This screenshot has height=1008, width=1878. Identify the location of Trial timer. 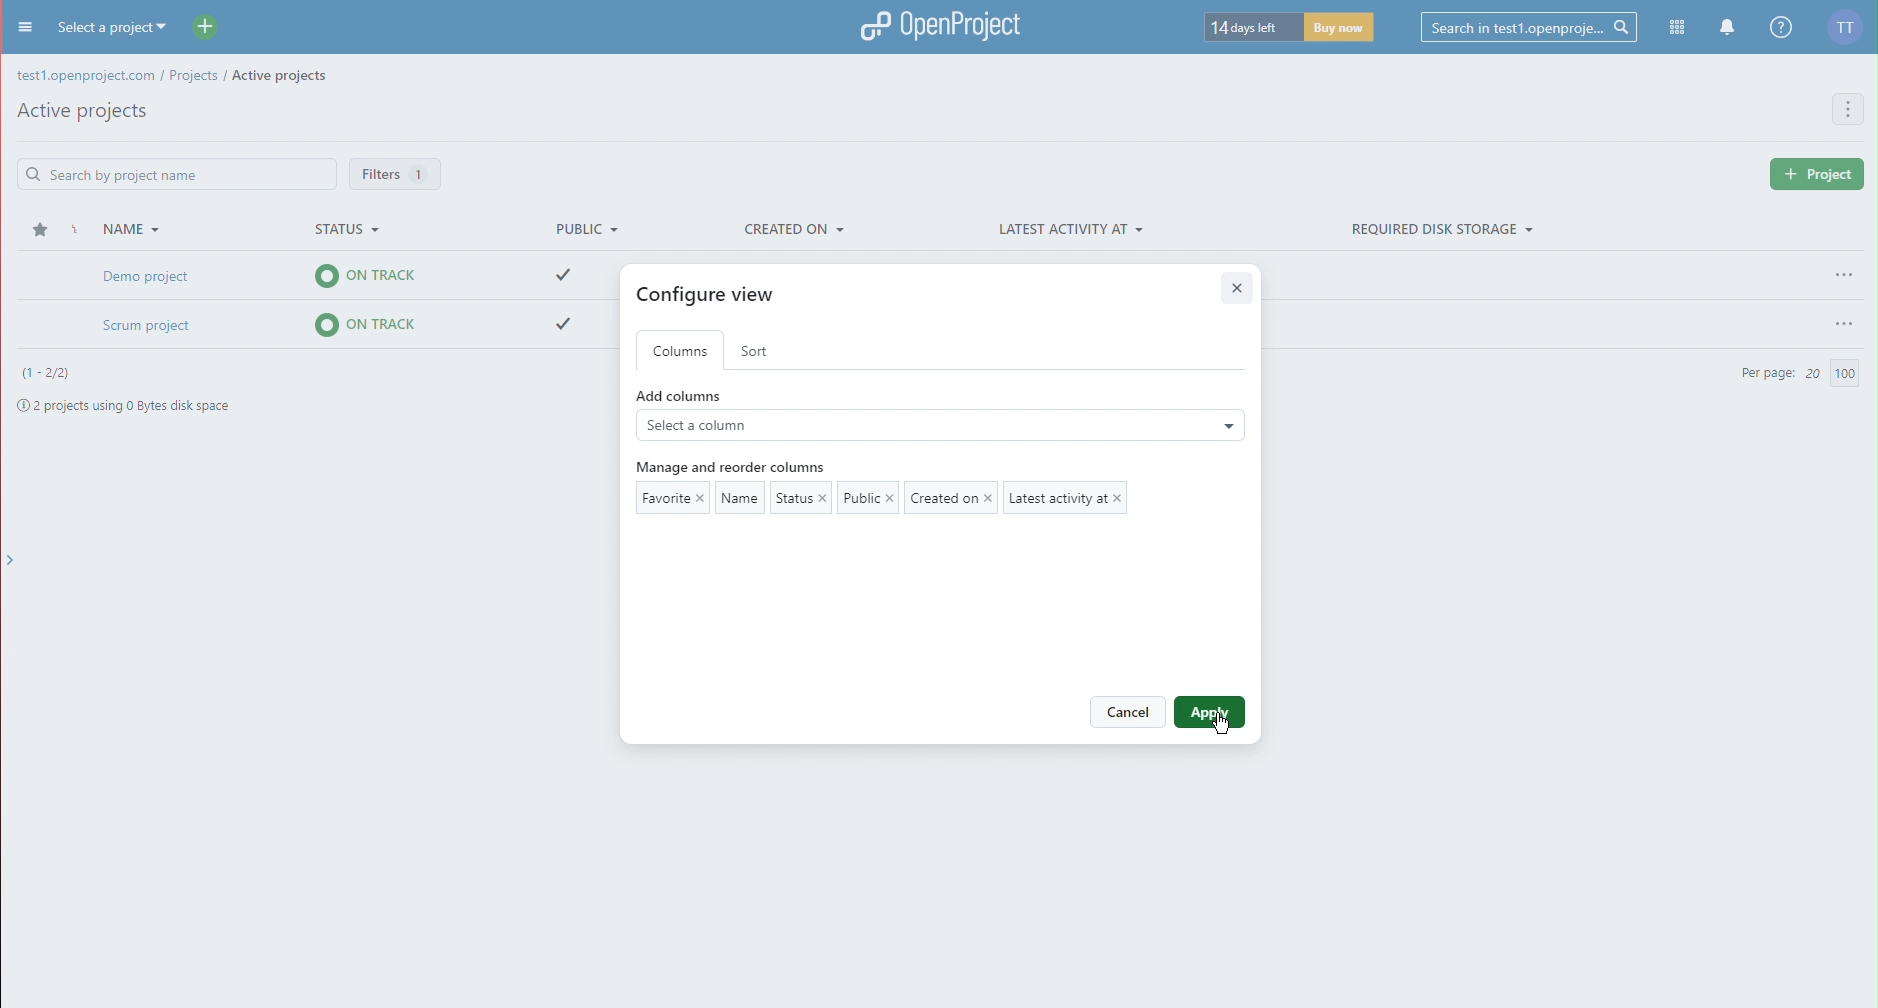
(1290, 30).